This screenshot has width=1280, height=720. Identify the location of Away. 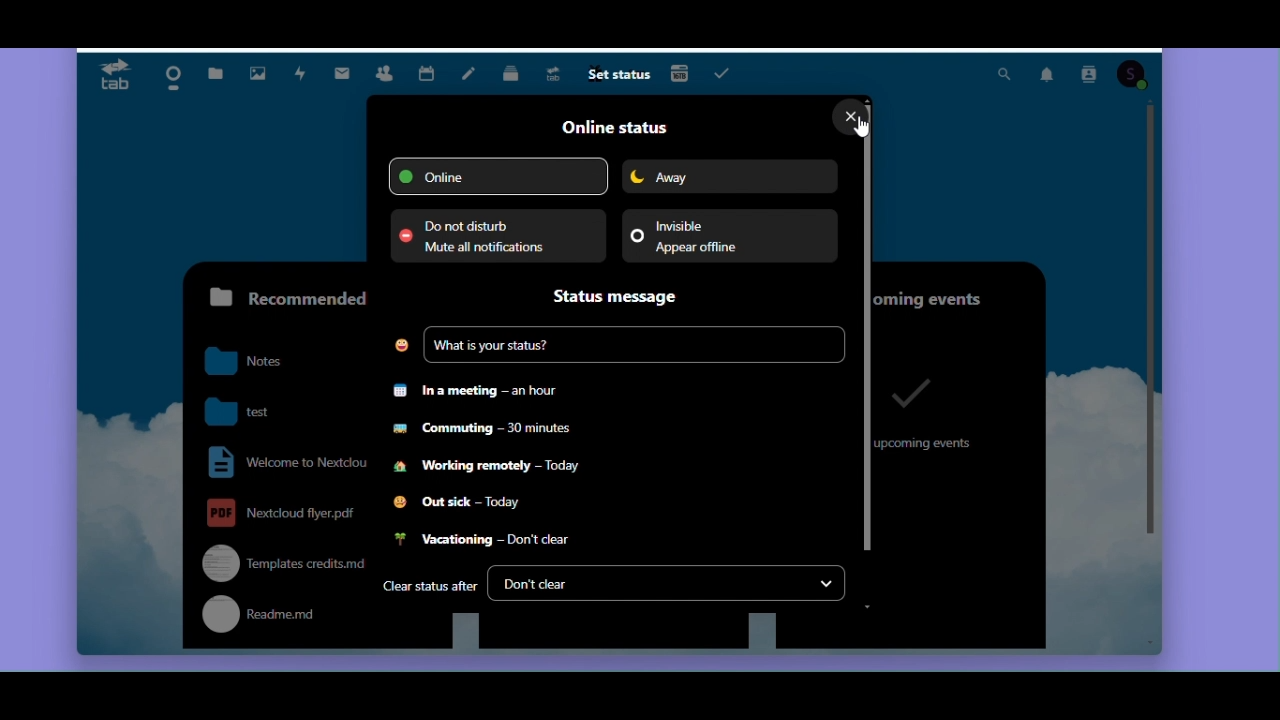
(729, 176).